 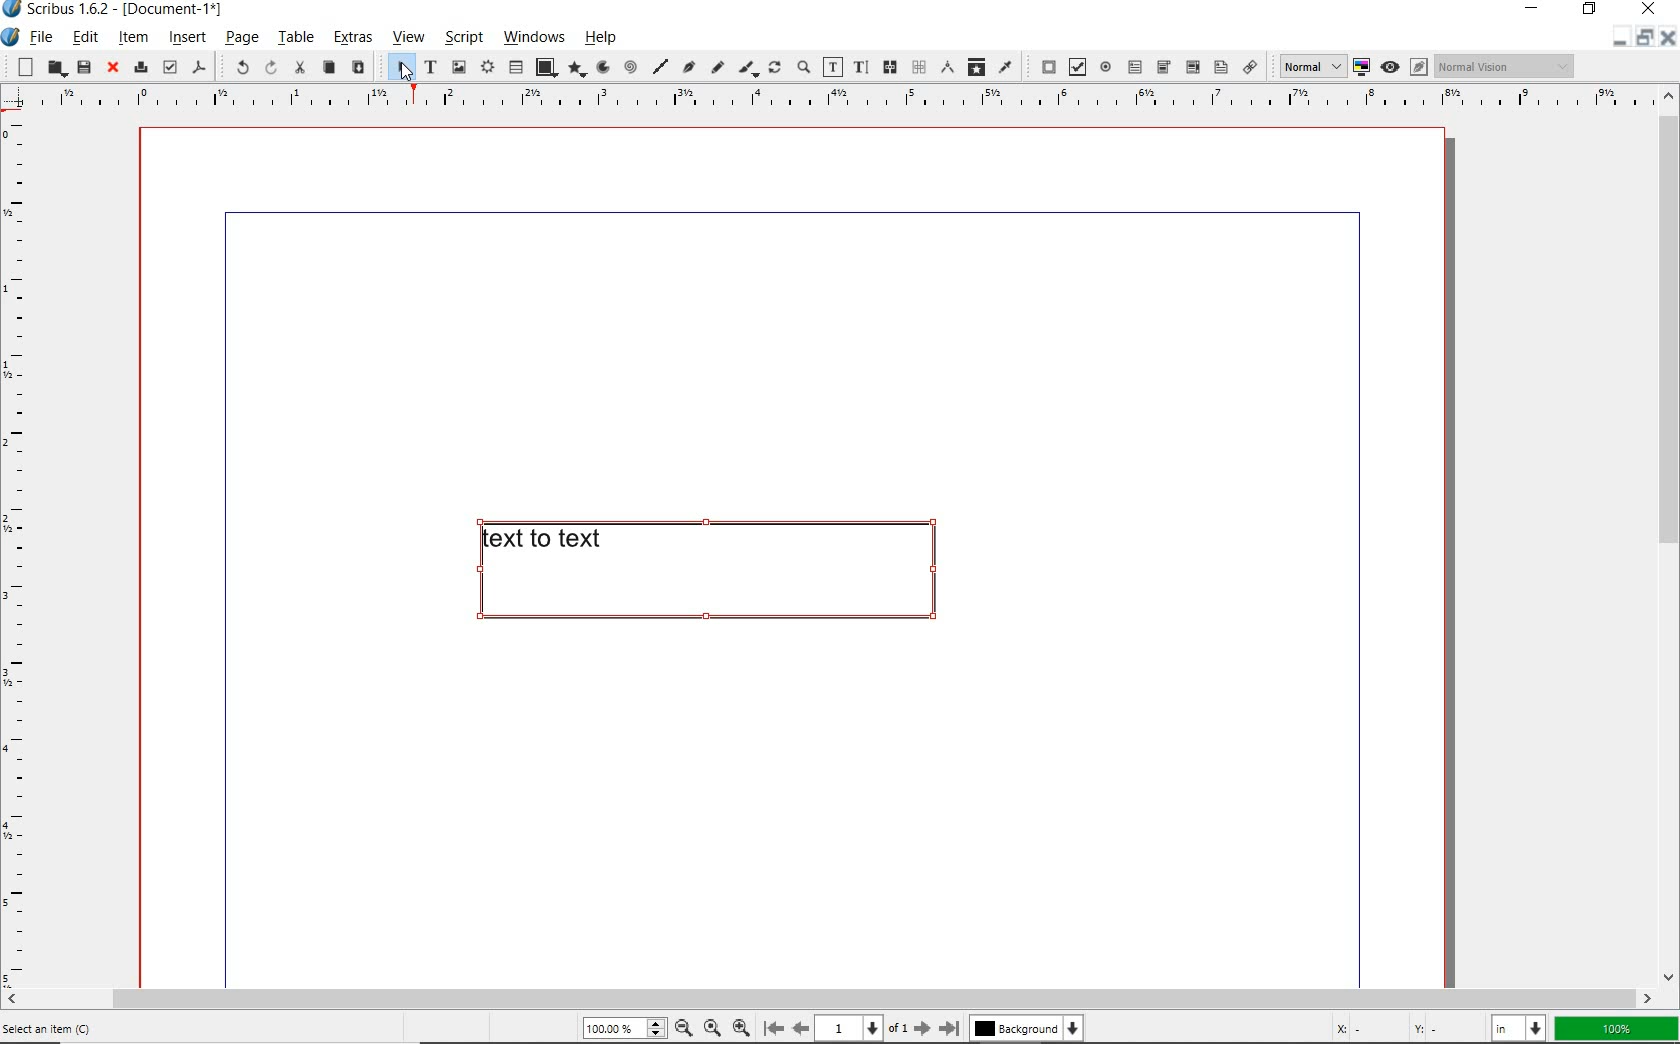 What do you see at coordinates (921, 1028) in the screenshot?
I see `Next page` at bounding box center [921, 1028].